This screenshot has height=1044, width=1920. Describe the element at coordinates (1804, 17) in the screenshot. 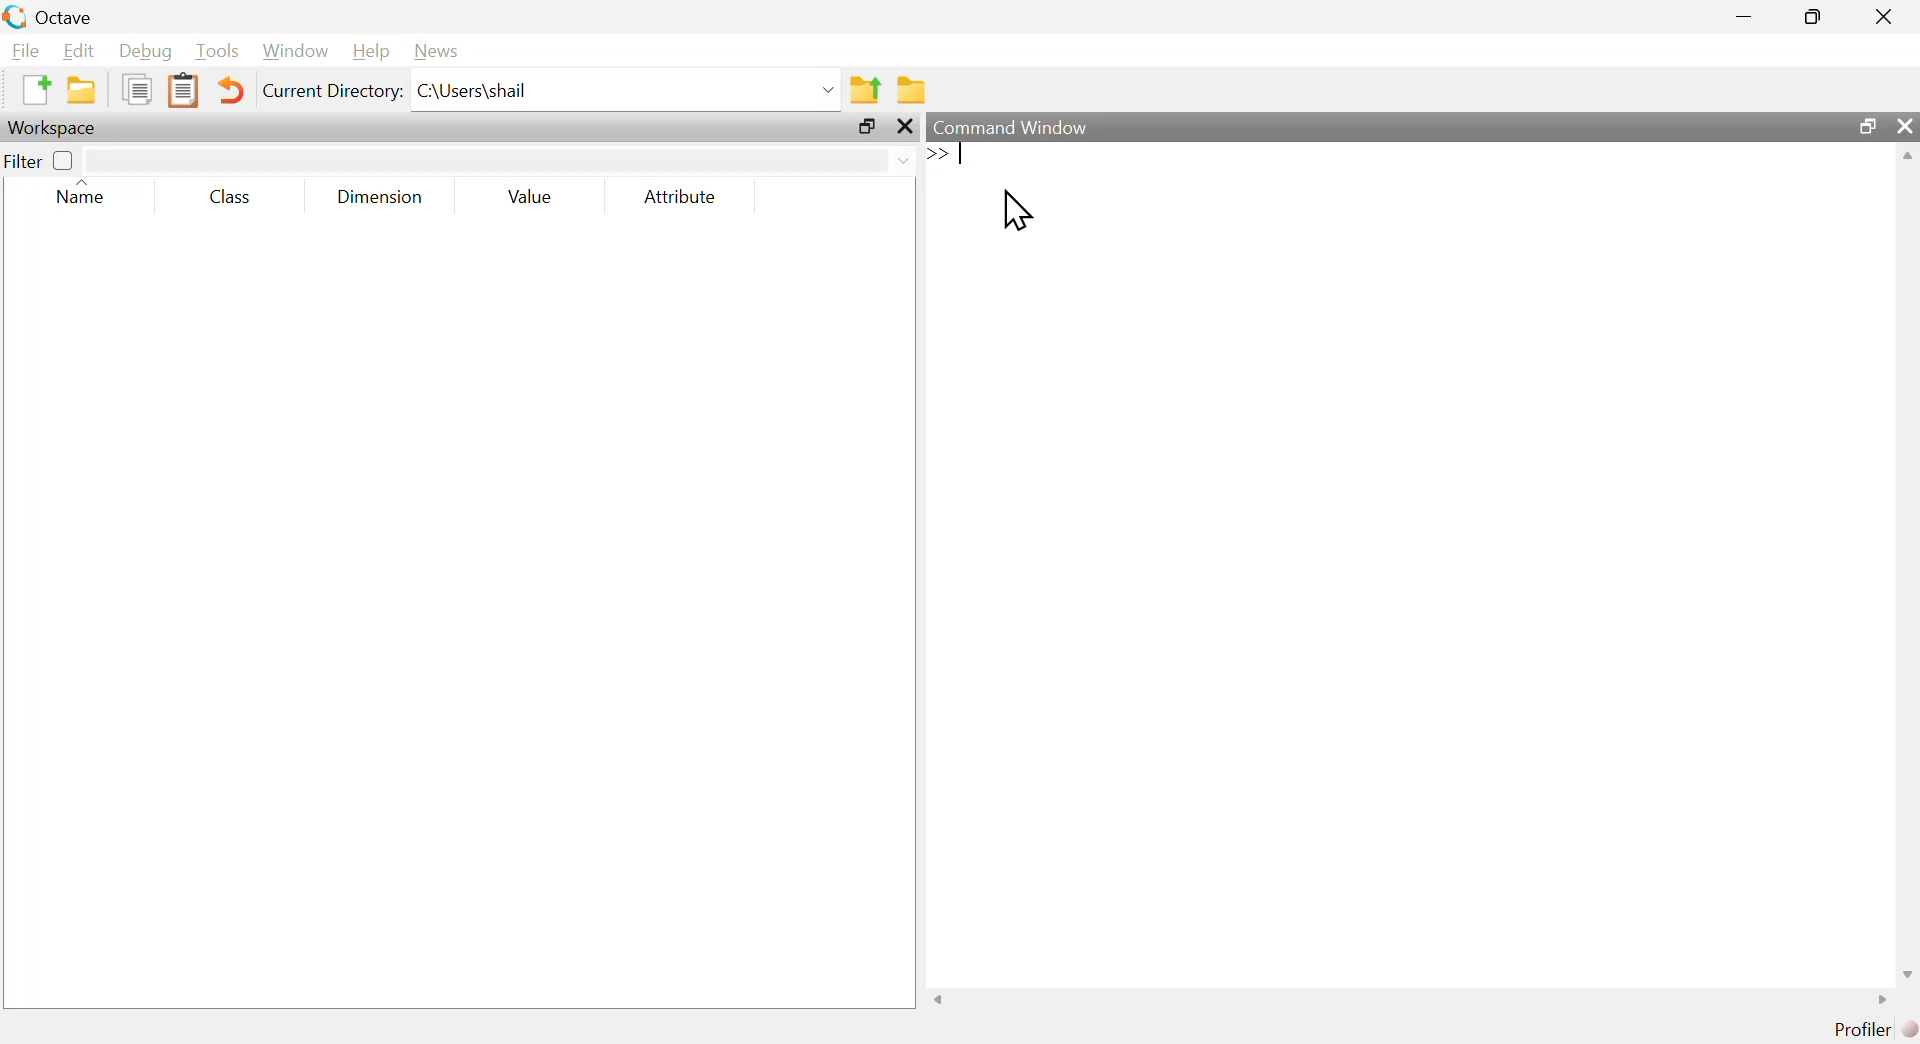

I see `restore down` at that location.